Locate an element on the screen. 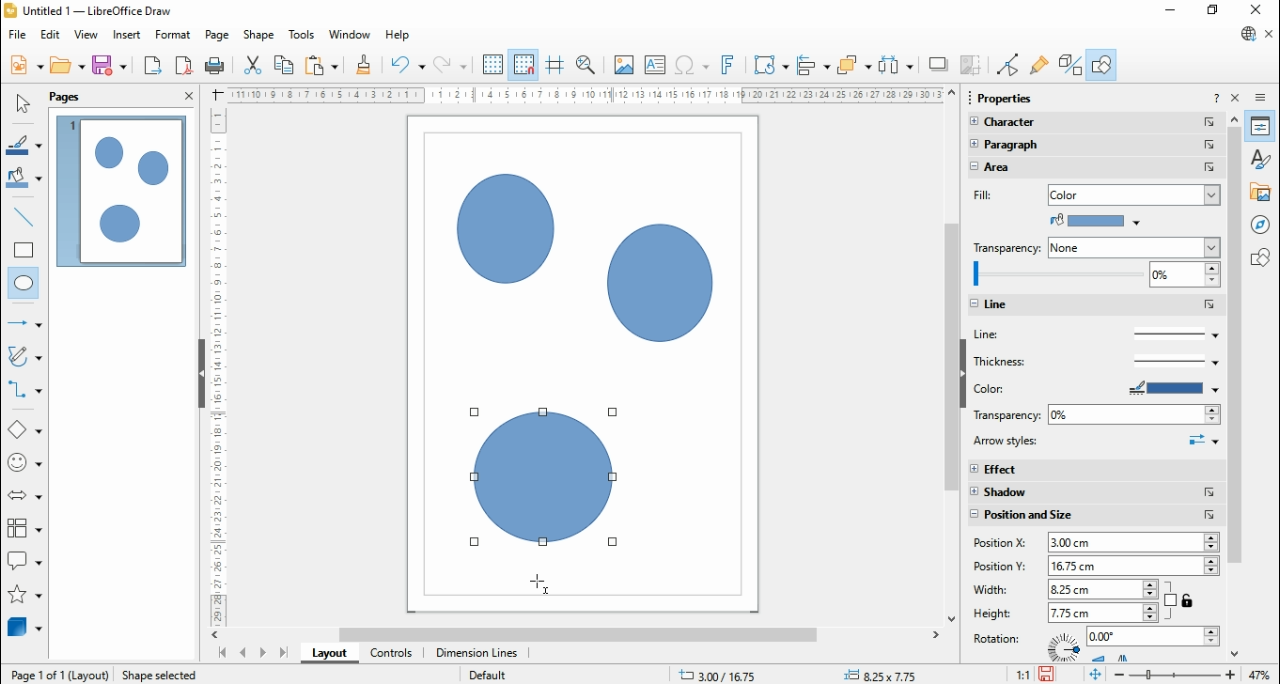 This screenshot has width=1280, height=684. export directly as PDF is located at coordinates (183, 65).